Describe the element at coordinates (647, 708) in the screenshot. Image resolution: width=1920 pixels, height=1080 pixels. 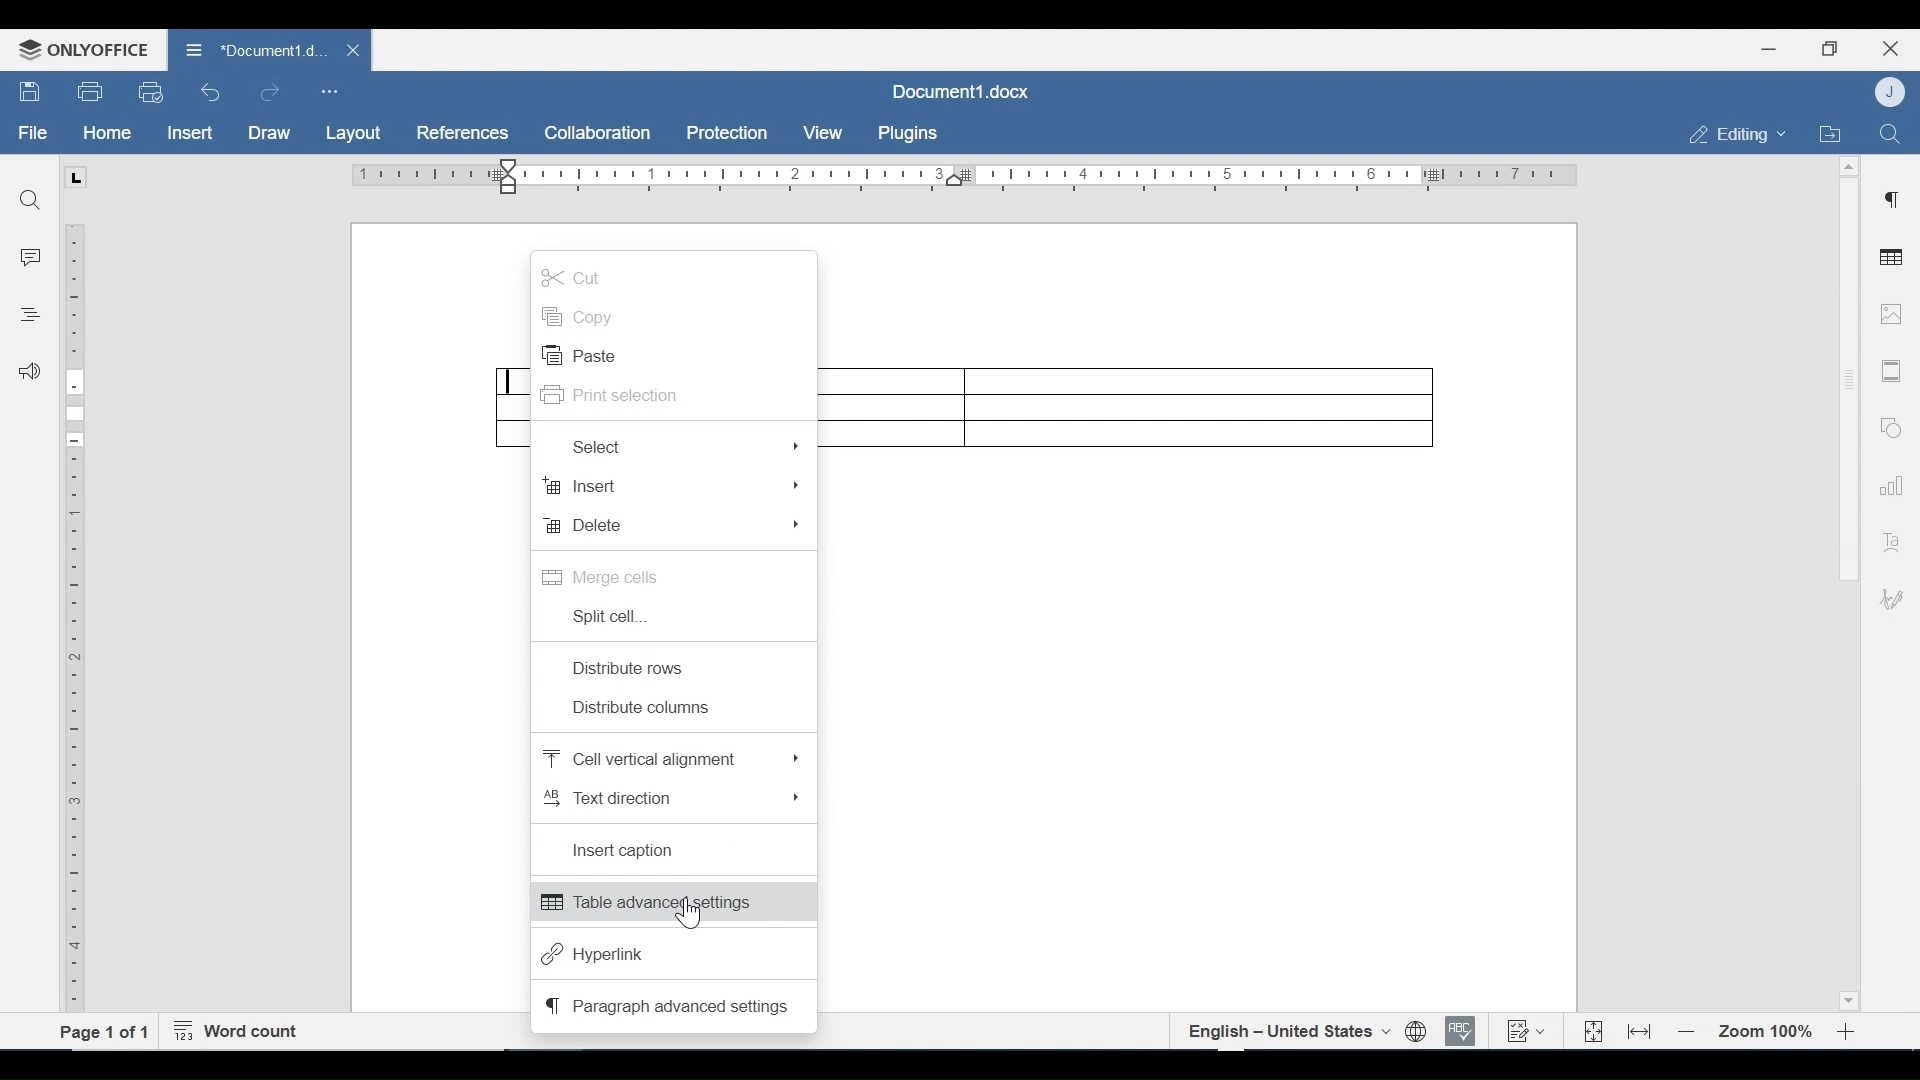
I see `Distribute column` at that location.